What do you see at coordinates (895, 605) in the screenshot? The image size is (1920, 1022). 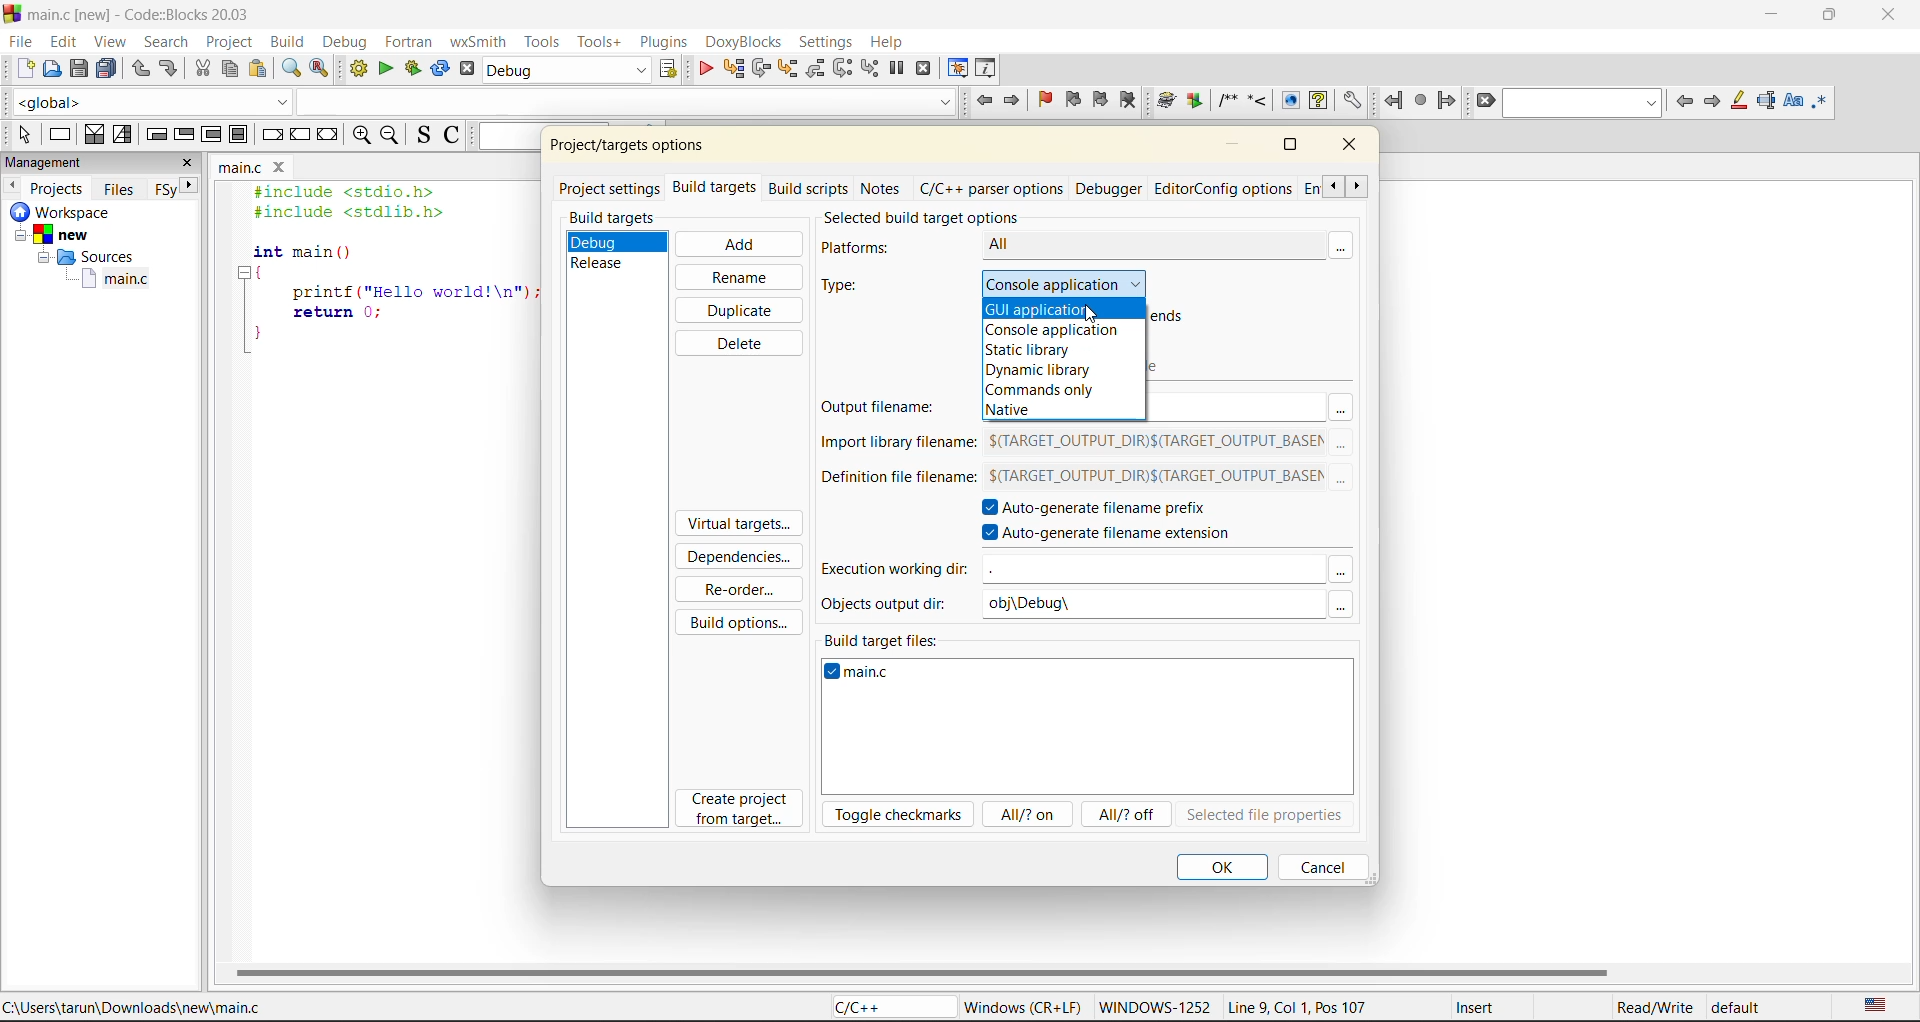 I see `objects output dir:` at bounding box center [895, 605].